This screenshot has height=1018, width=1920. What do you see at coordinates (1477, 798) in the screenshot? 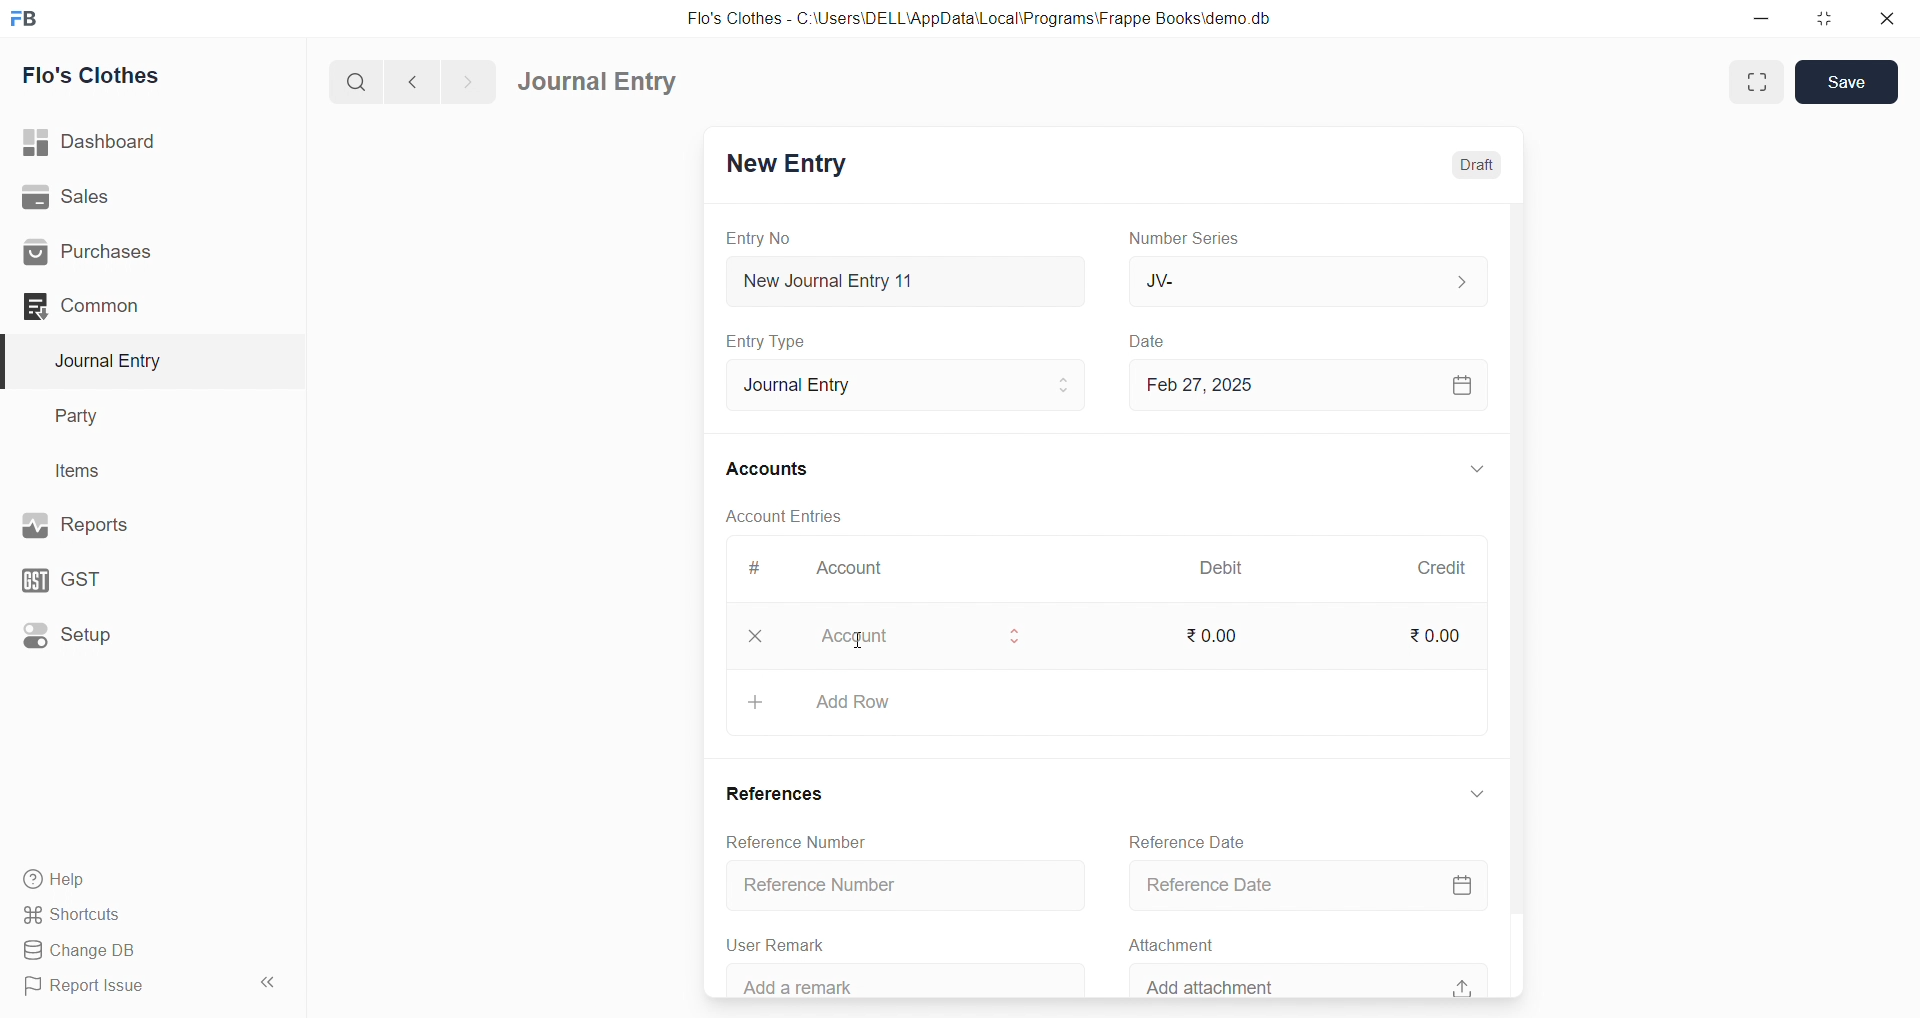
I see `EXPAND/COLLAPSE` at bounding box center [1477, 798].